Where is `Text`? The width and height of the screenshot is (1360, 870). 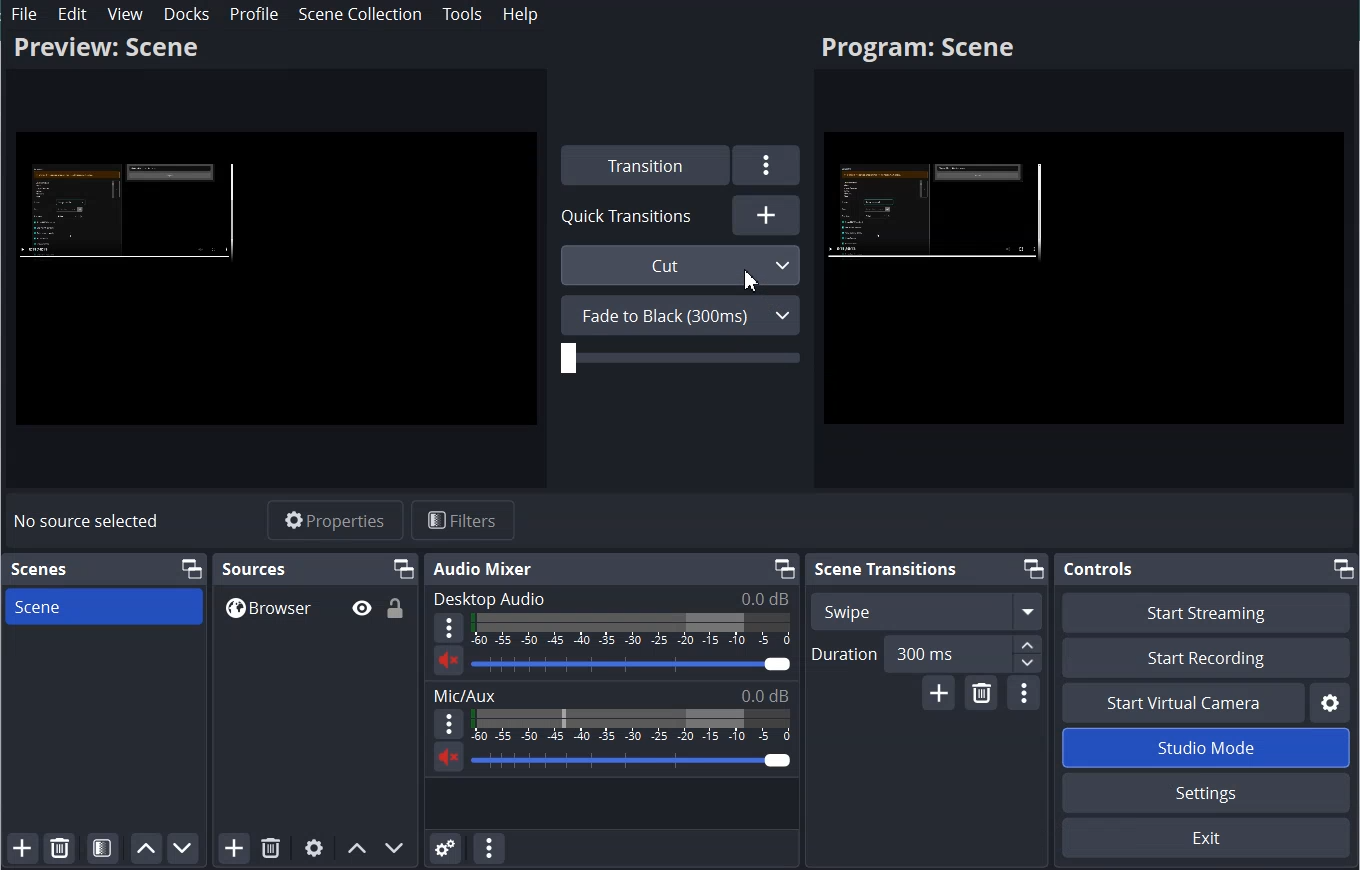 Text is located at coordinates (39, 569).